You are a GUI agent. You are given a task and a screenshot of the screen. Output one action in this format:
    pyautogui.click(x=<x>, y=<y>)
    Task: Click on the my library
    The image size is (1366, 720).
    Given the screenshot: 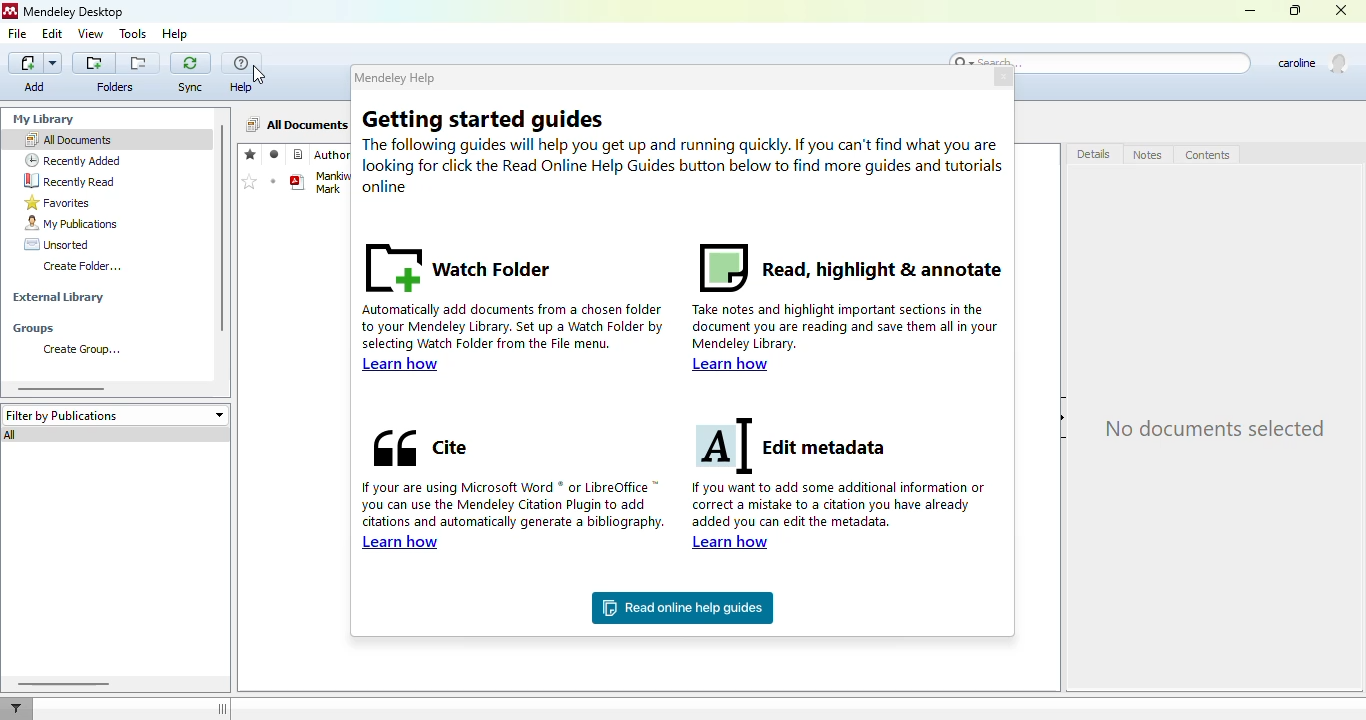 What is the action you would take?
    pyautogui.click(x=44, y=119)
    